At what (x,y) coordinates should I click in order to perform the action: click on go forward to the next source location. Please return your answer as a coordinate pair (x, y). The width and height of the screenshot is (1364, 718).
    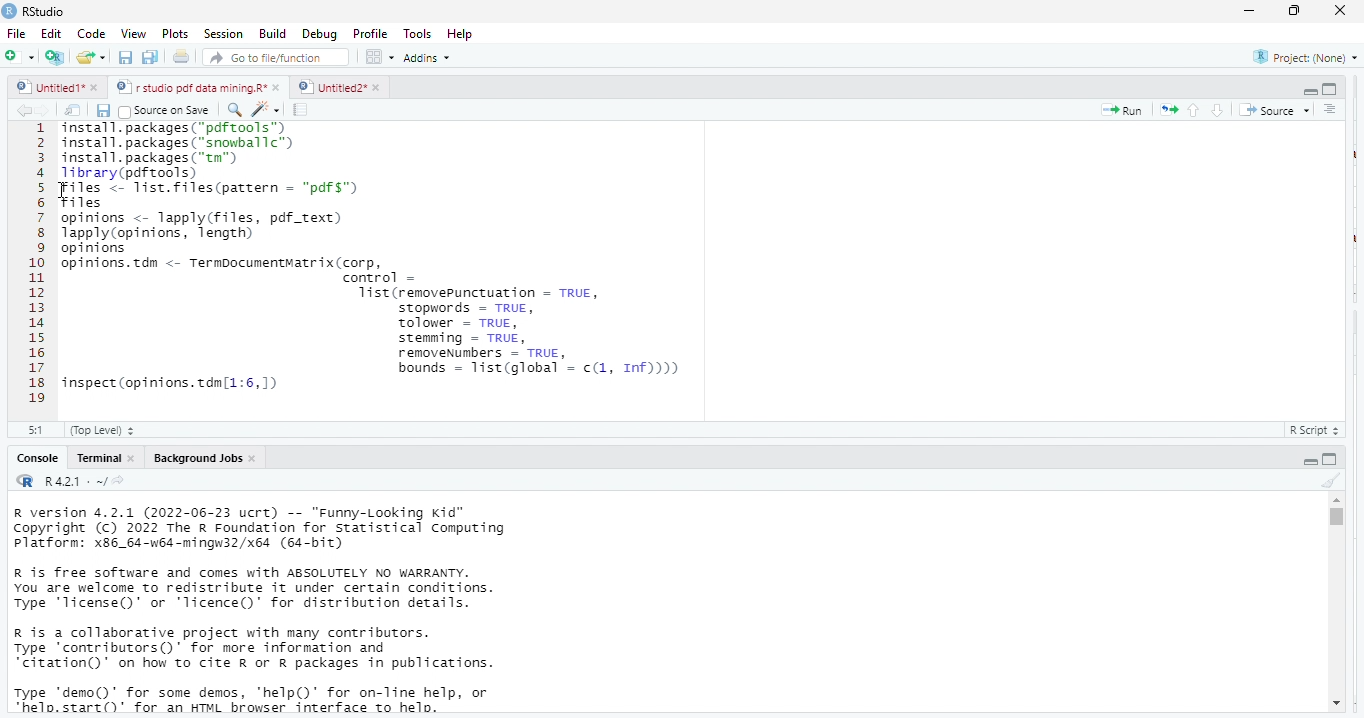
    Looking at the image, I should click on (47, 110).